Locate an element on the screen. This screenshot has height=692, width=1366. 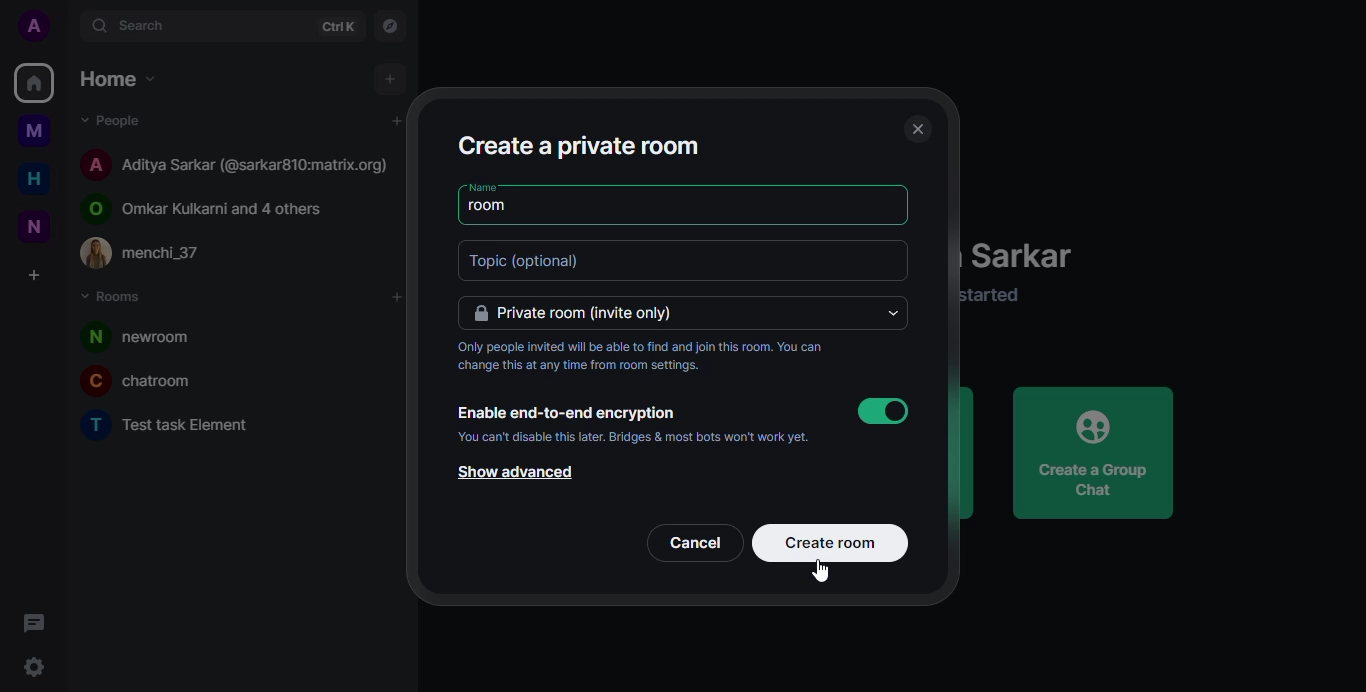
info is located at coordinates (1009, 297).